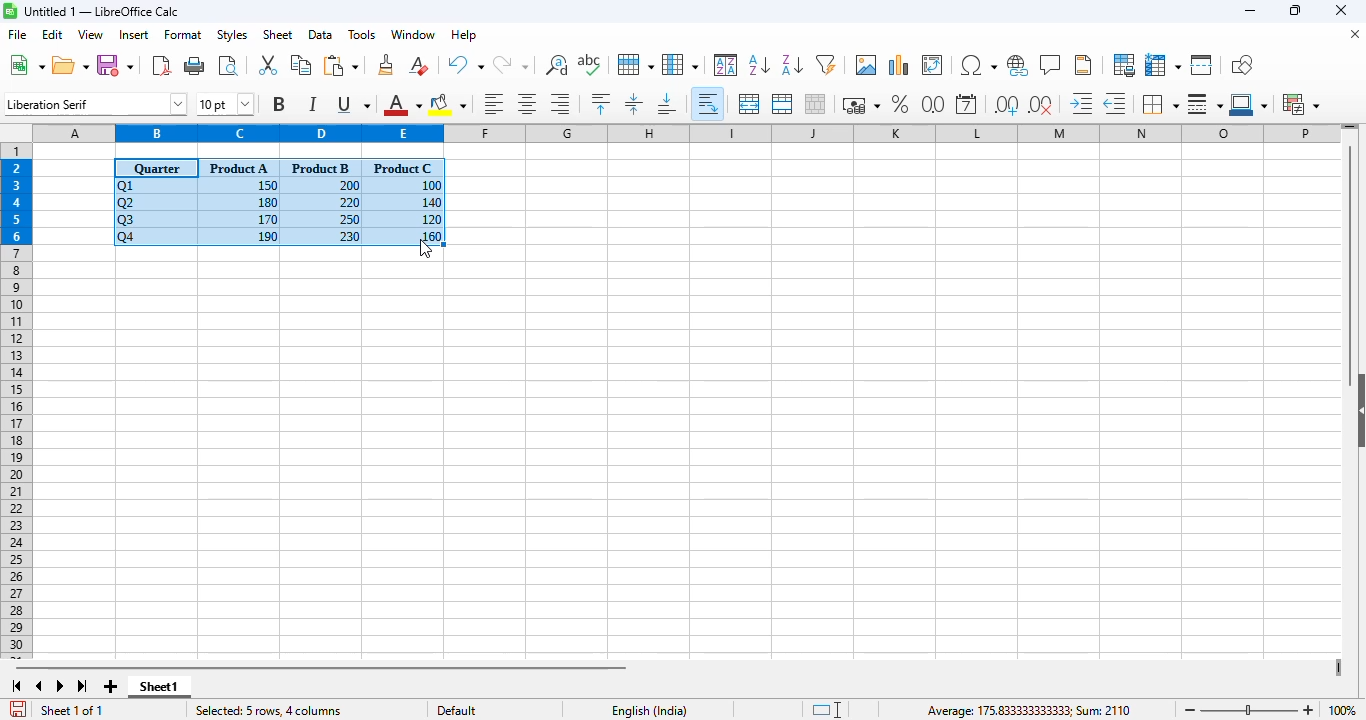 The height and width of the screenshot is (720, 1366). What do you see at coordinates (18, 709) in the screenshot?
I see `click to save the document` at bounding box center [18, 709].